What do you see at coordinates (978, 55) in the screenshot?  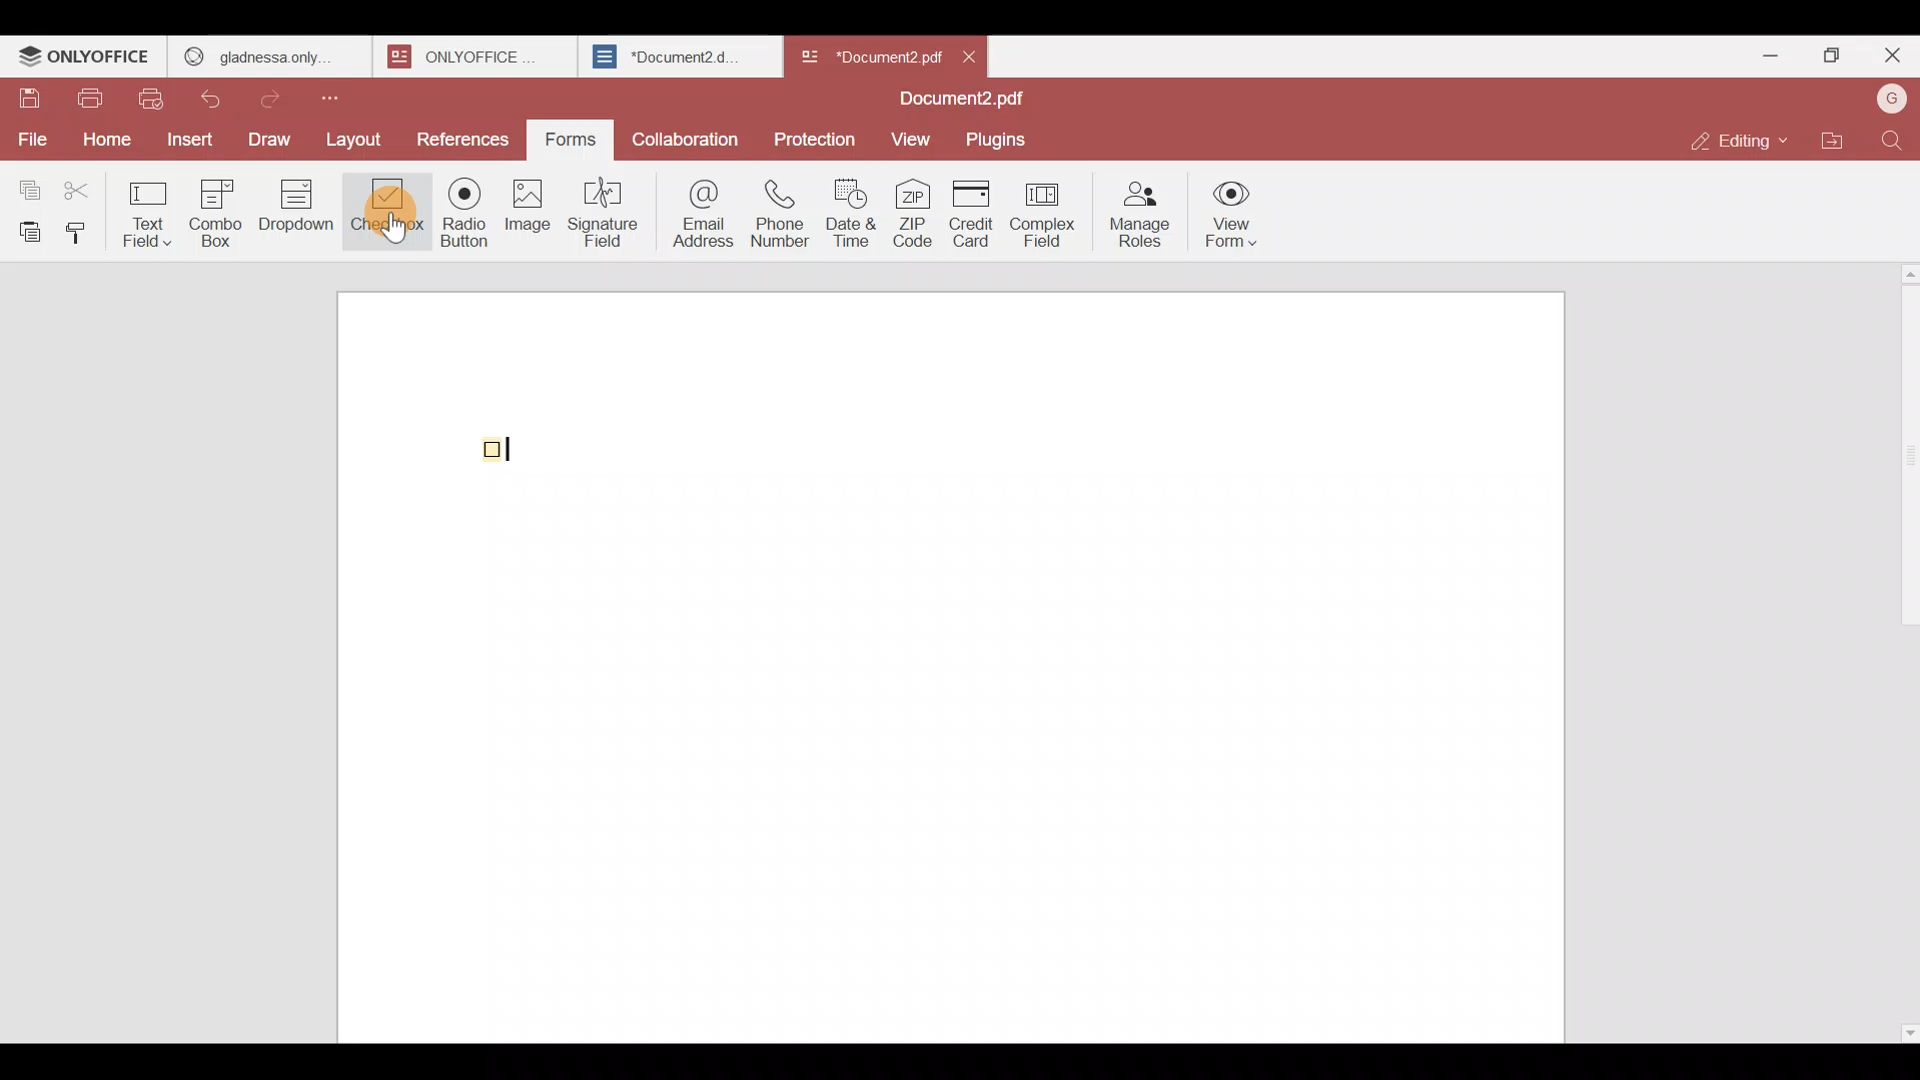 I see `Close` at bounding box center [978, 55].